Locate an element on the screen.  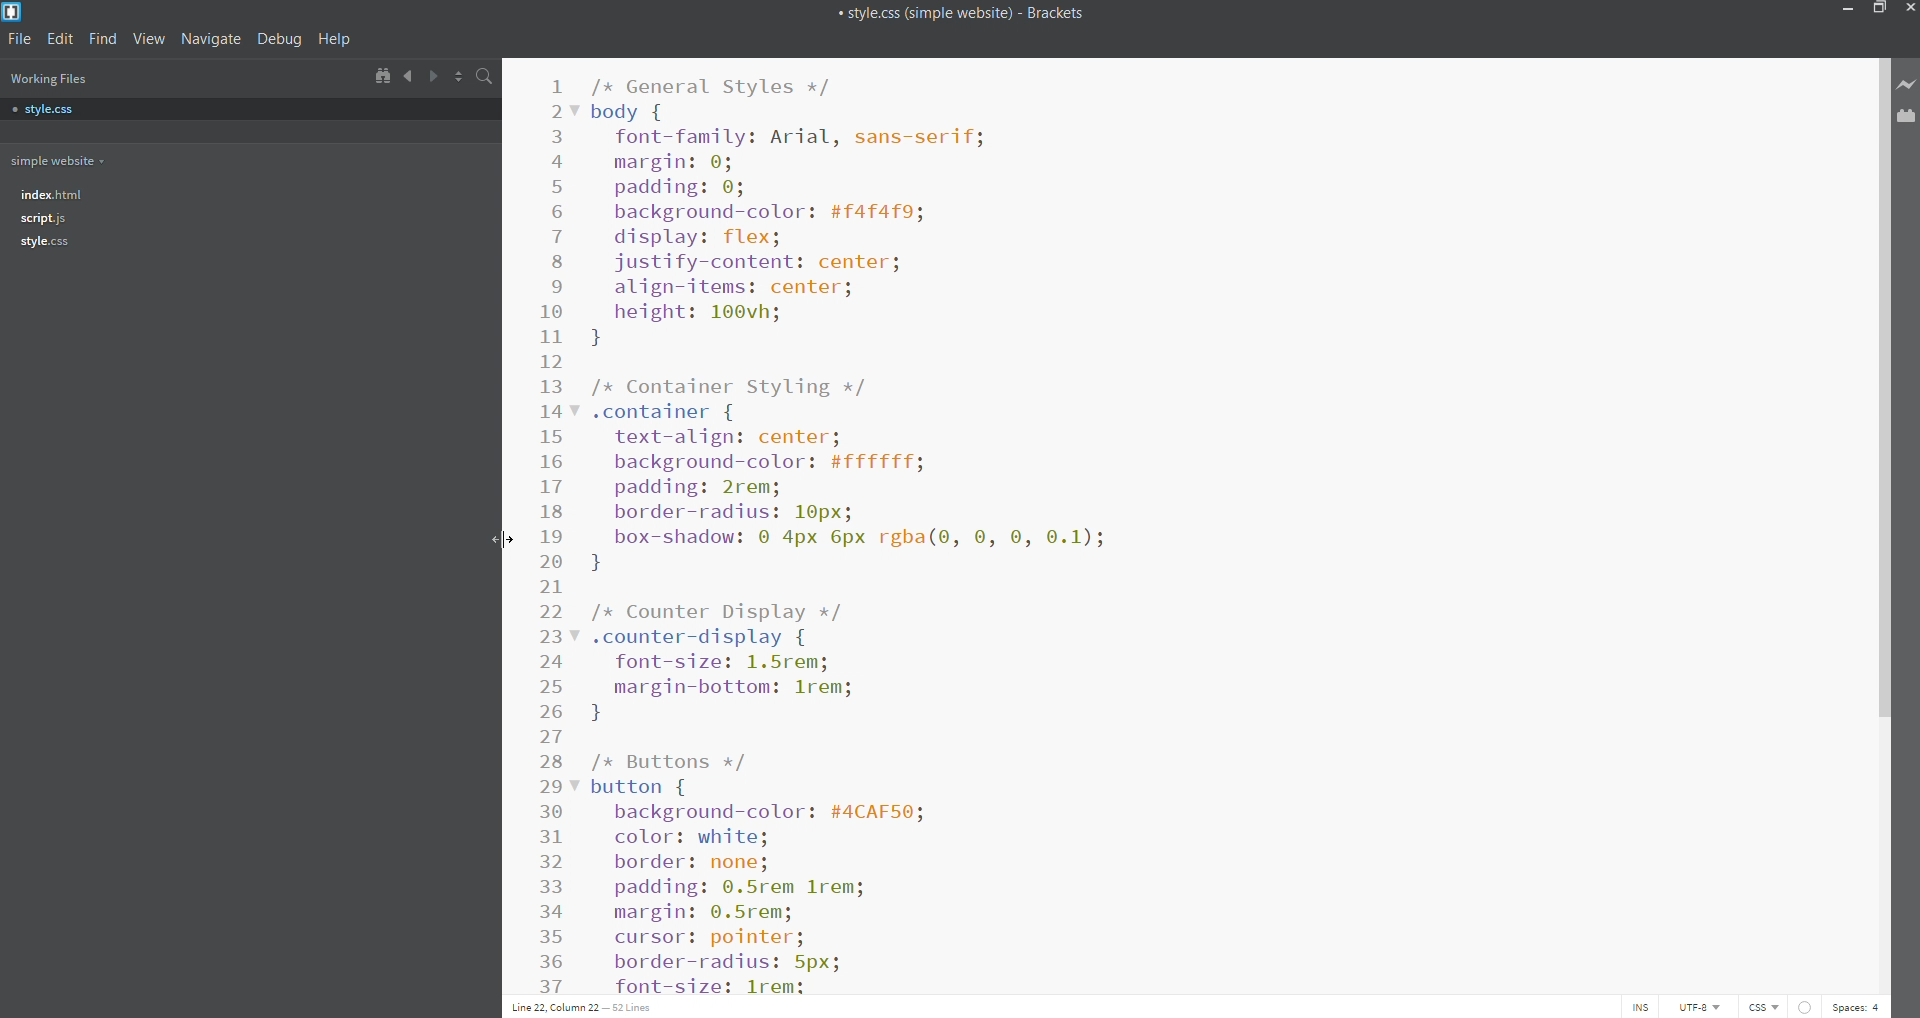
Navigate is located at coordinates (213, 40).